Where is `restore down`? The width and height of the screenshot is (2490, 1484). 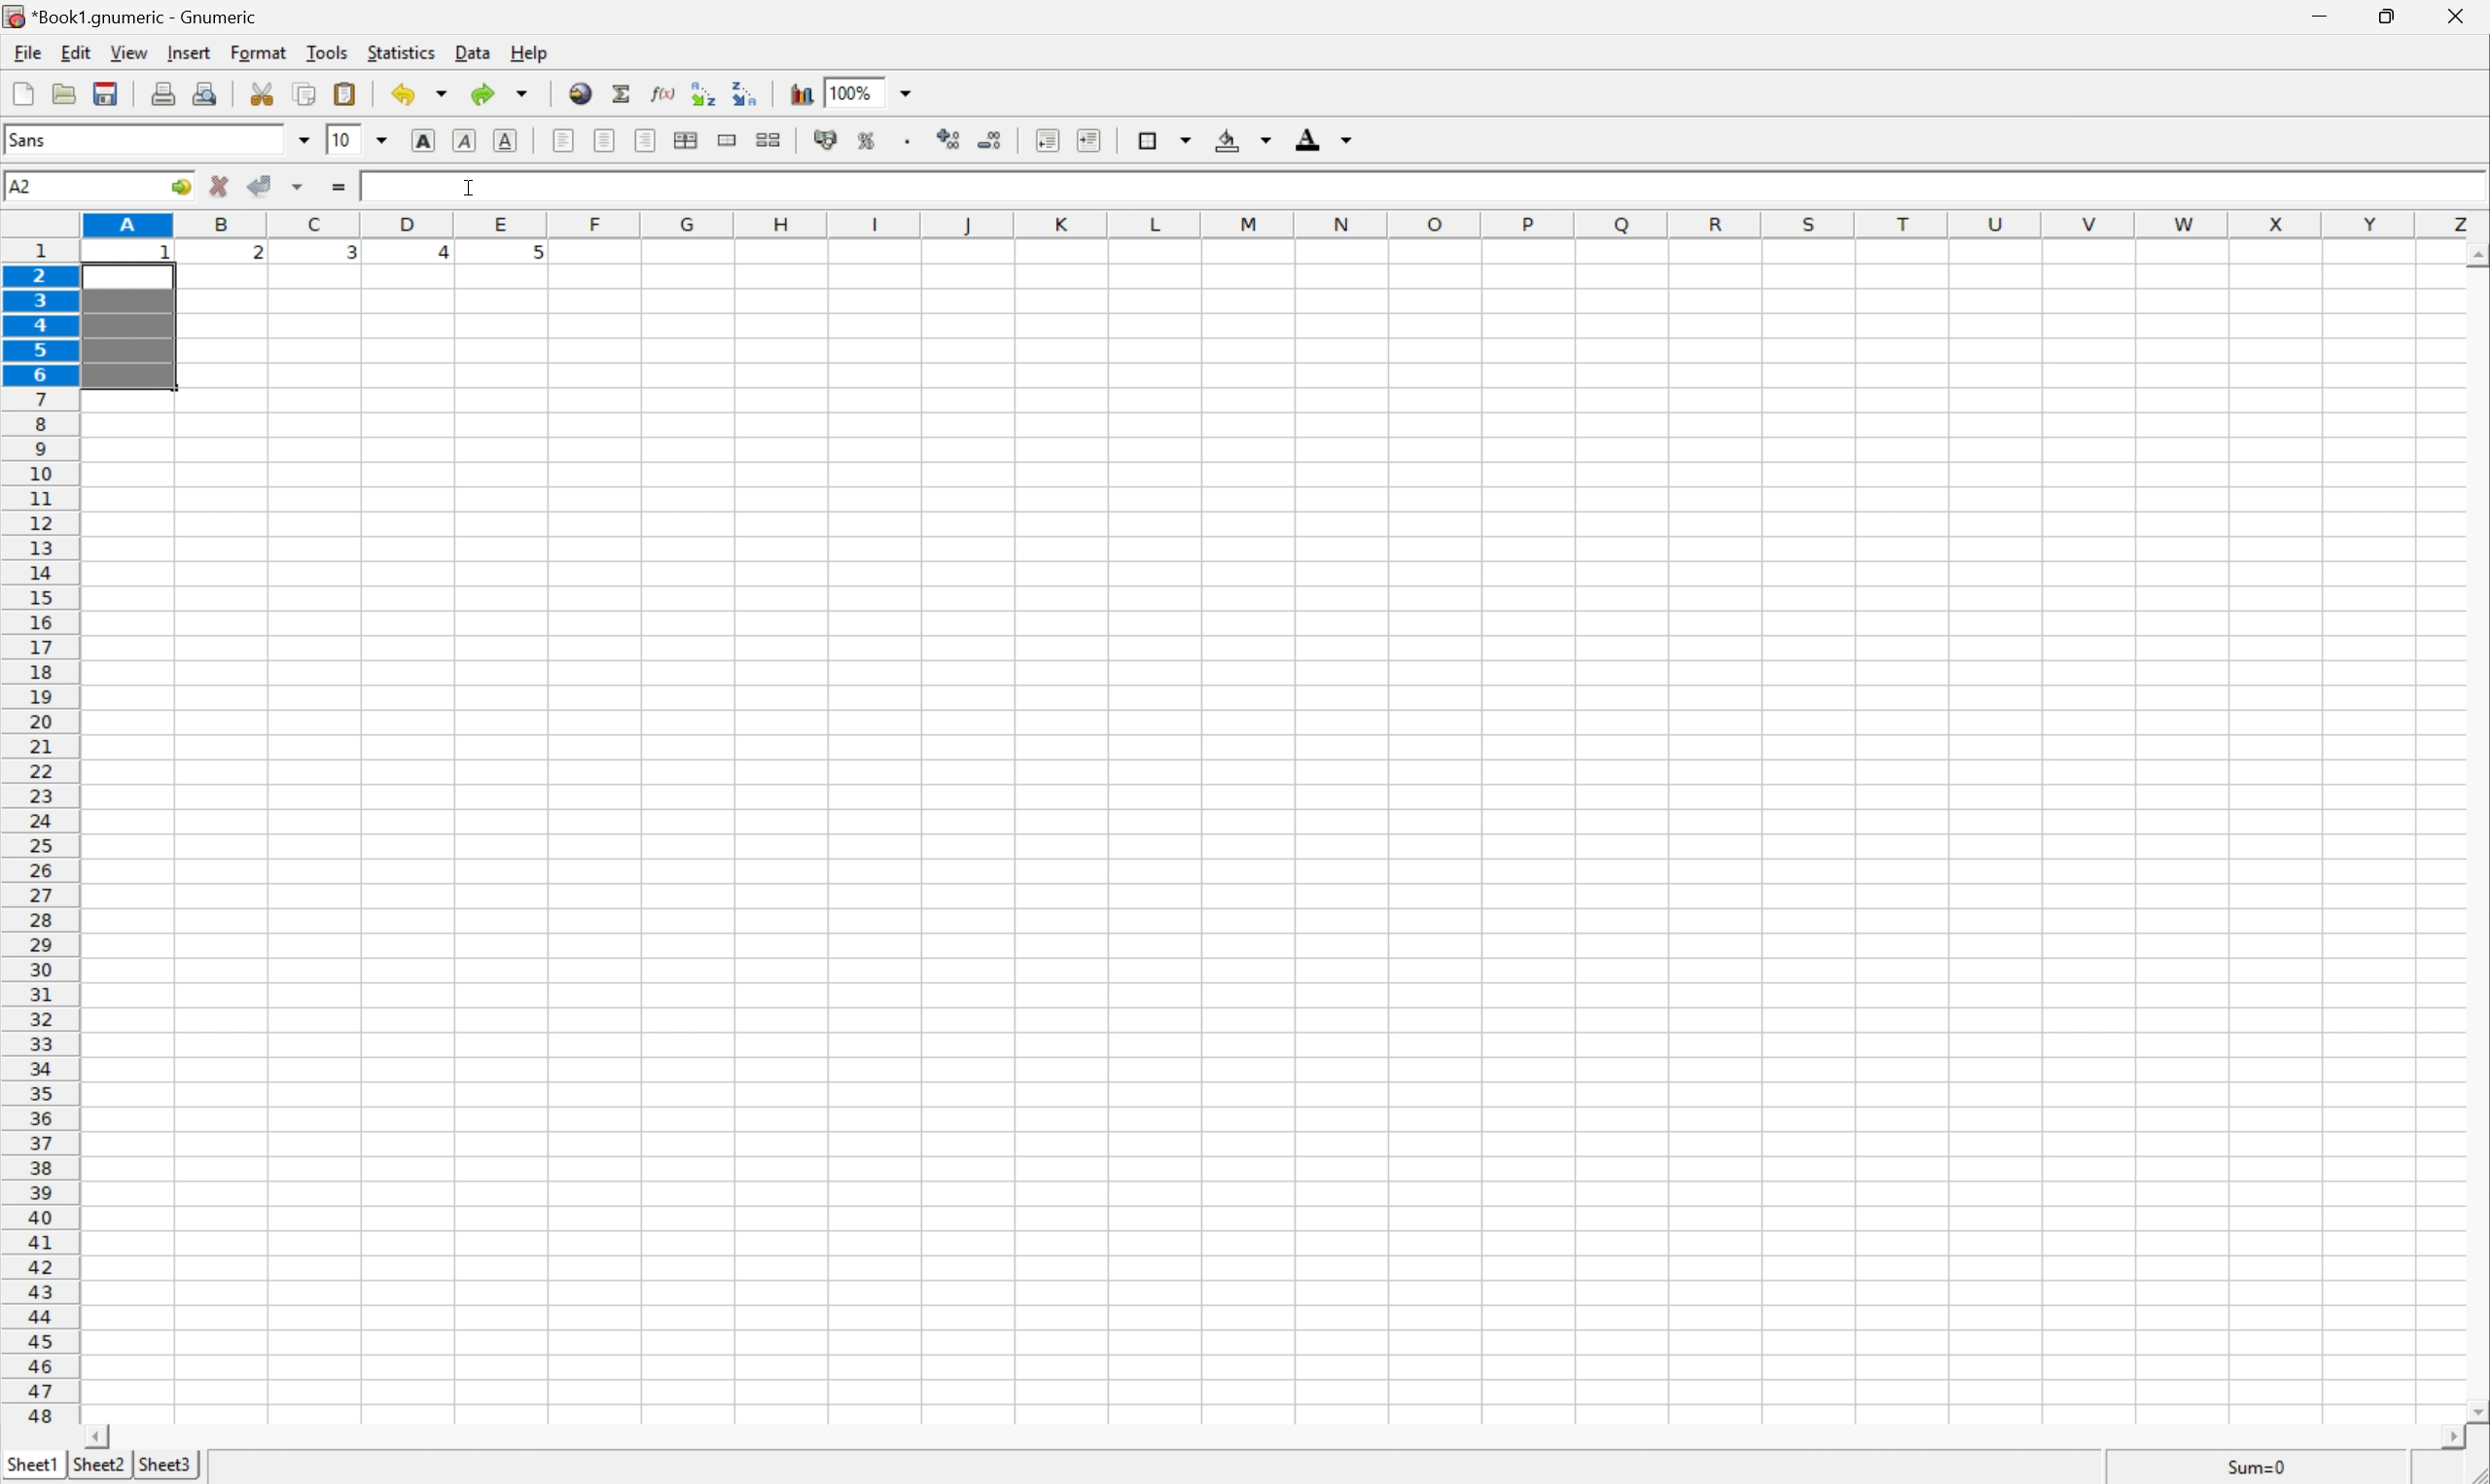 restore down is located at coordinates (2392, 15).